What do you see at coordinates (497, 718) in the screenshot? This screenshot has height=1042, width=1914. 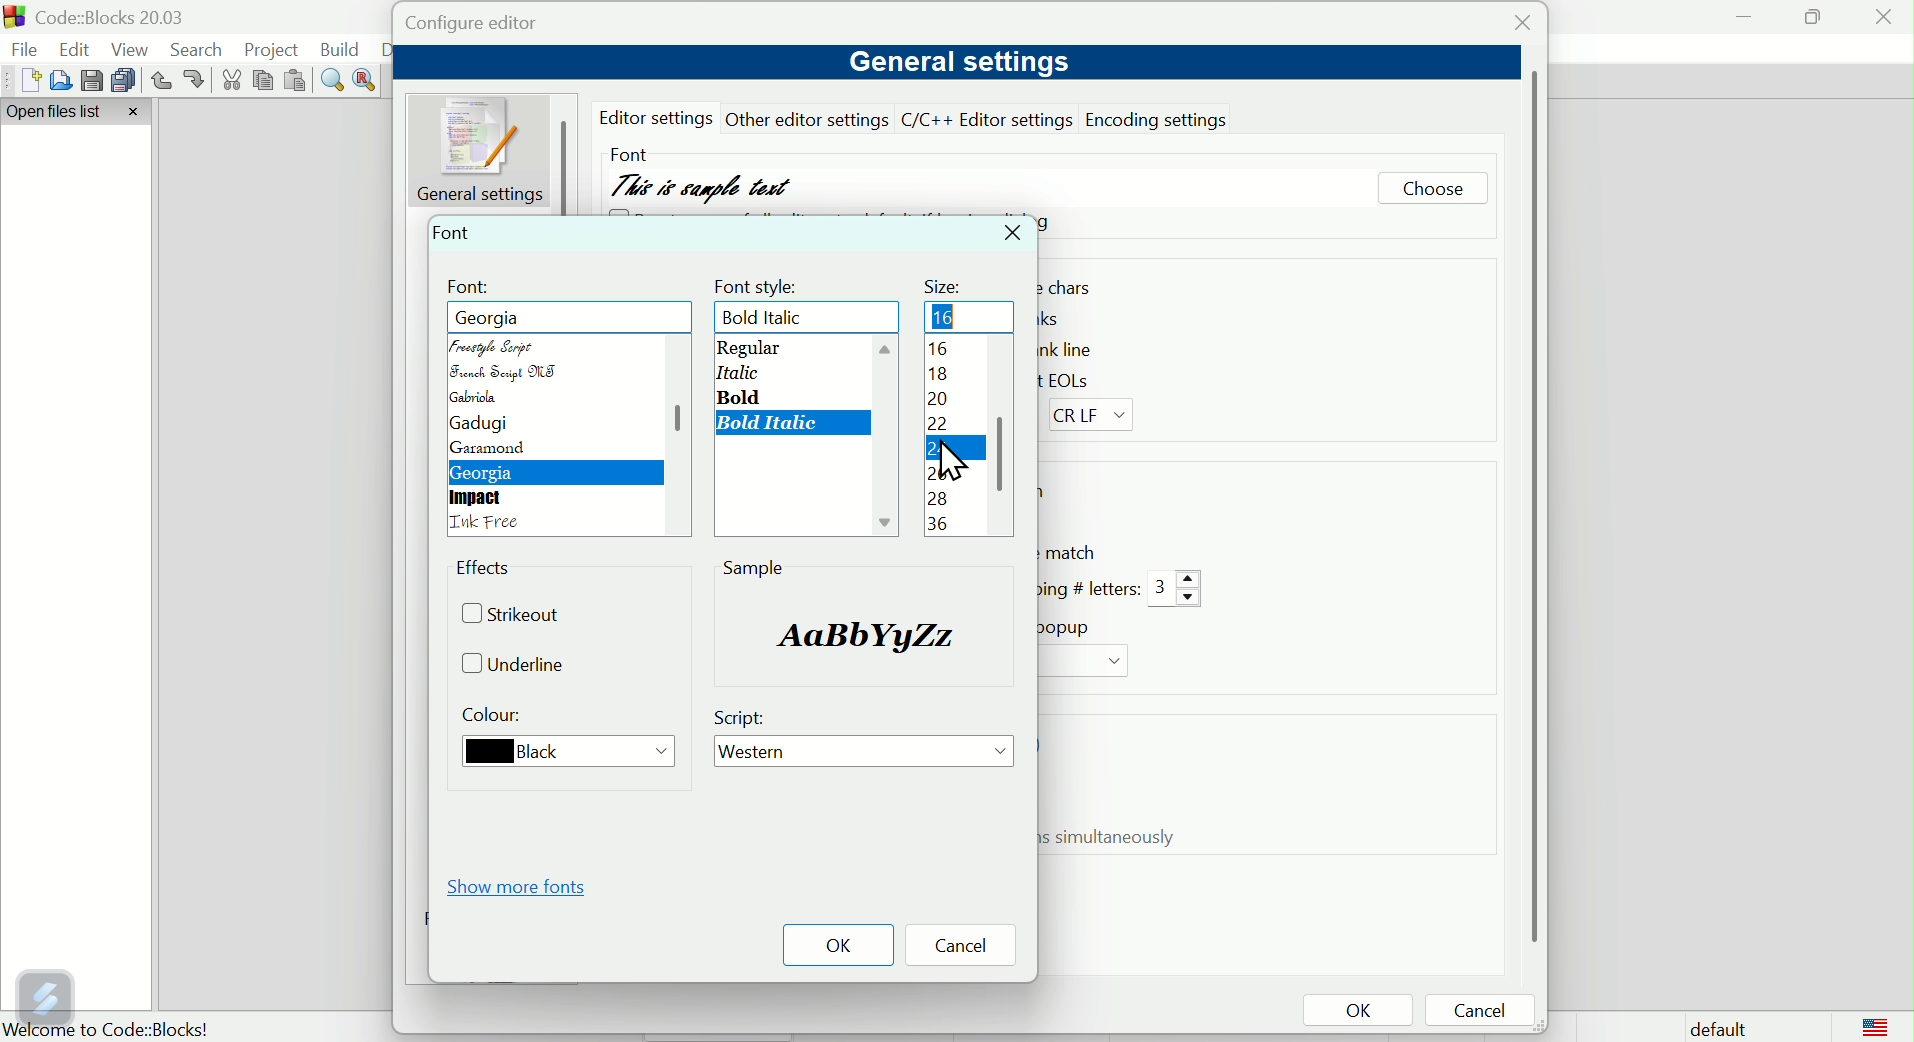 I see `Colour` at bounding box center [497, 718].